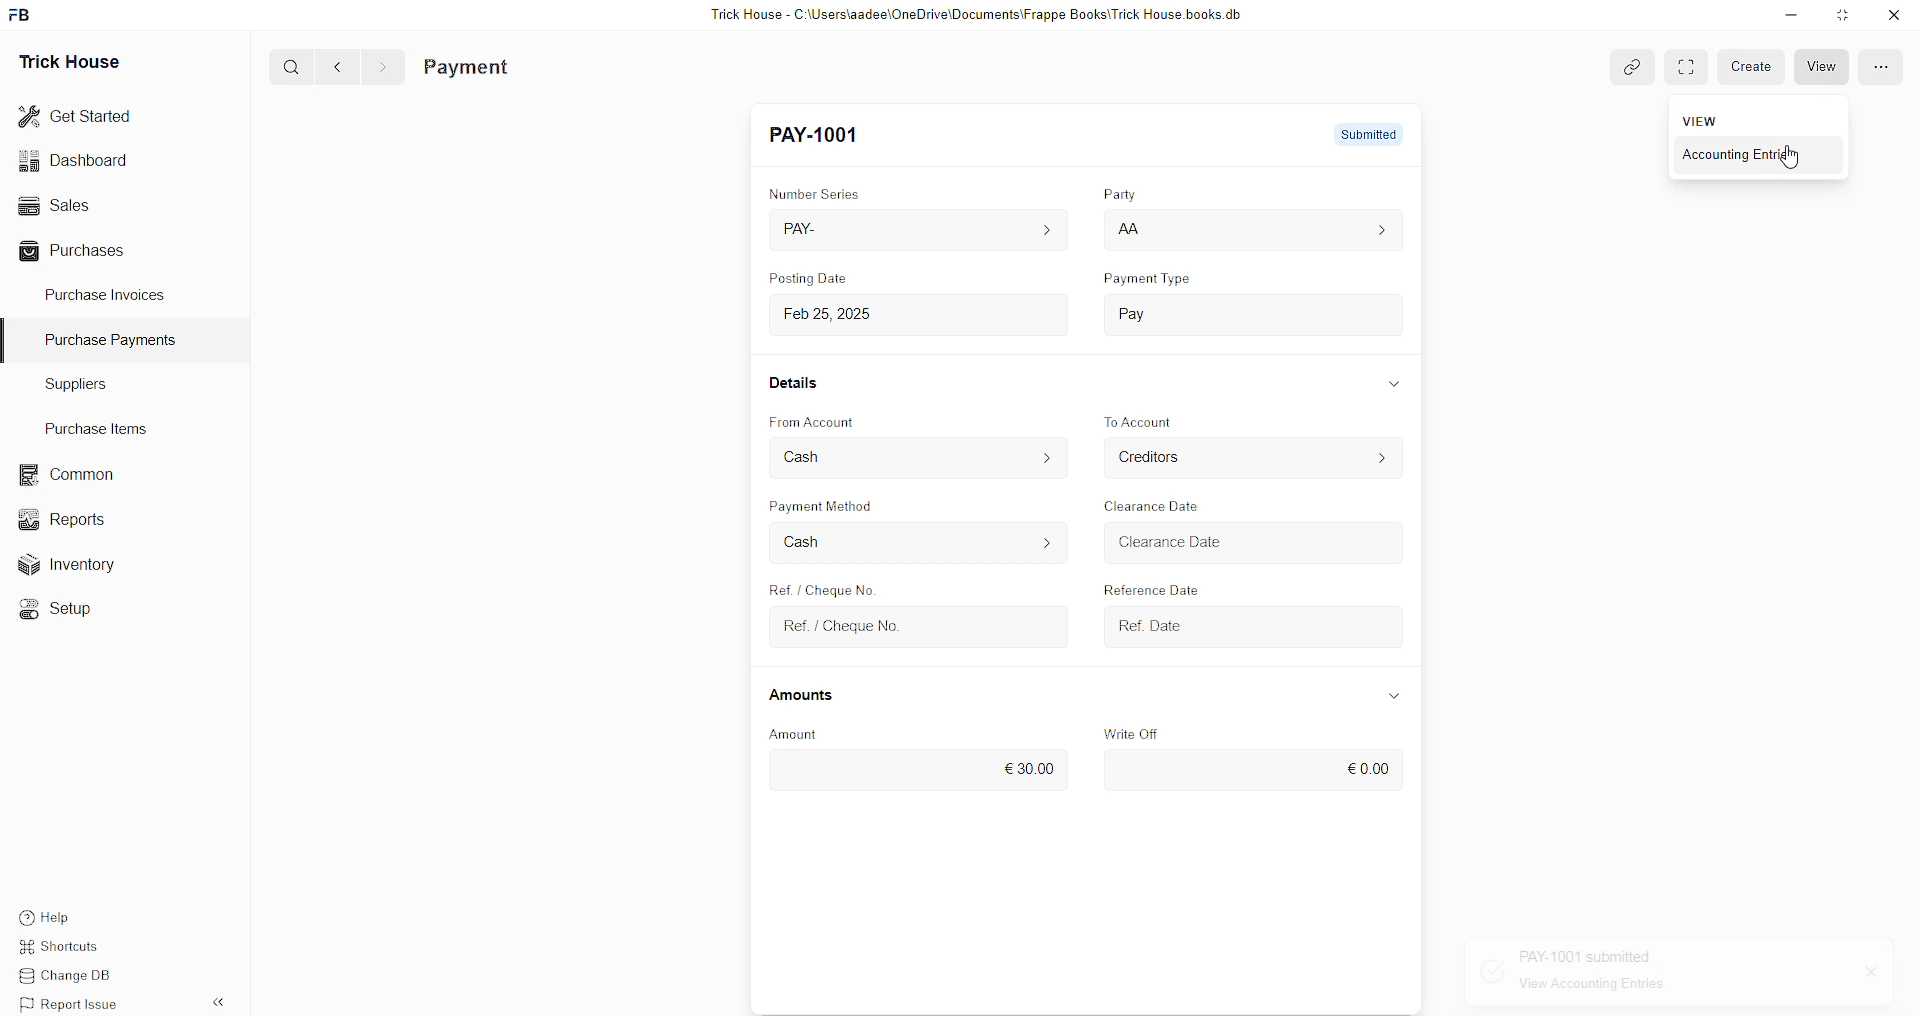  Describe the element at coordinates (102, 425) in the screenshot. I see `Purchase Items` at that location.